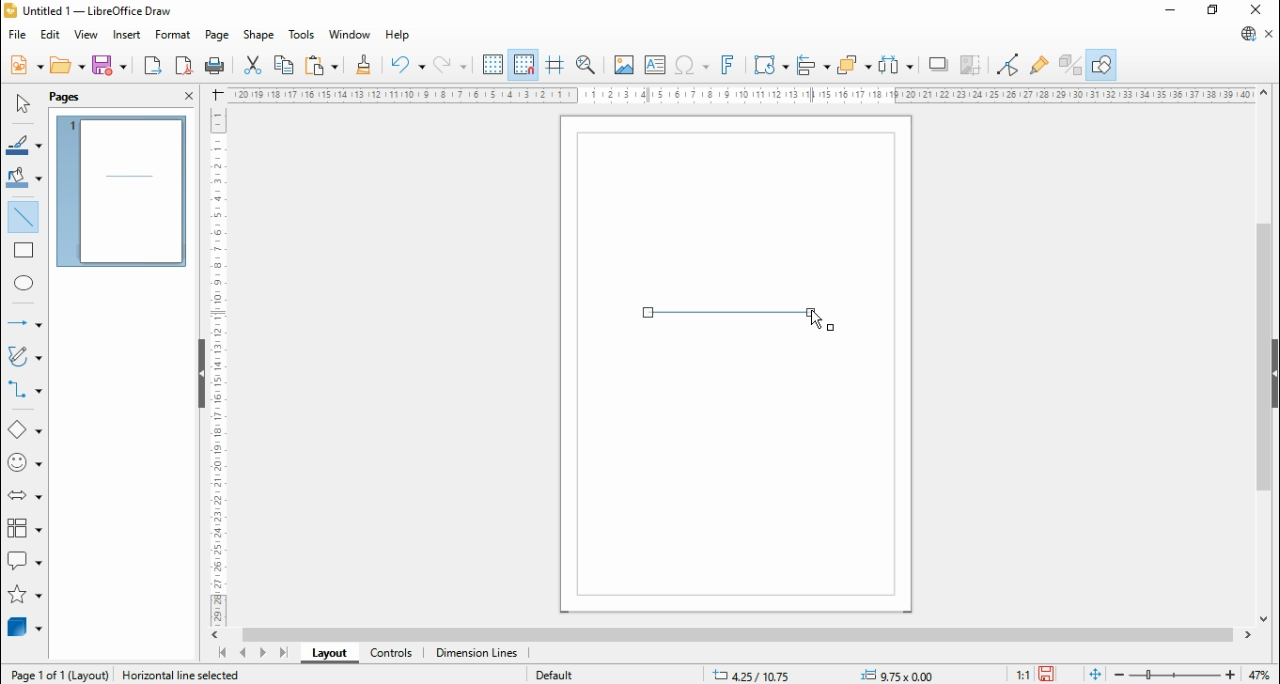 The width and height of the screenshot is (1280, 684). I want to click on transformations, so click(770, 64).